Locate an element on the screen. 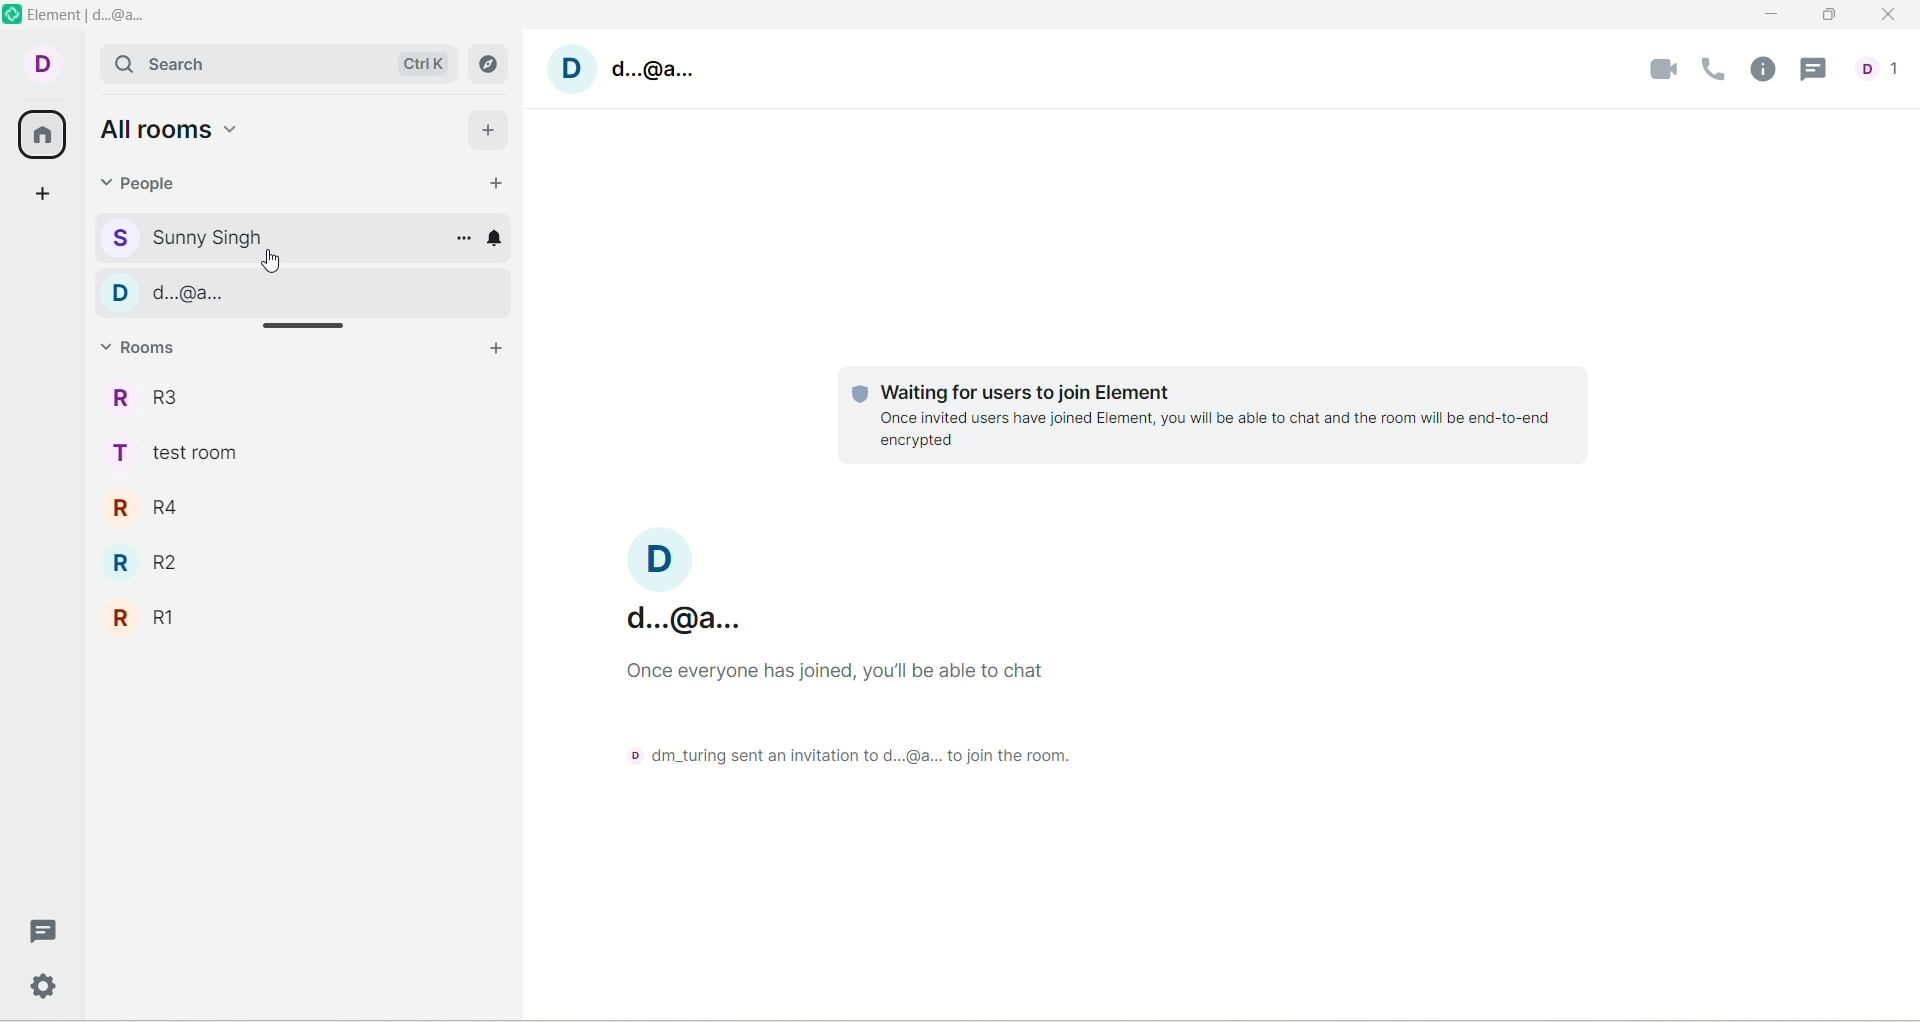 This screenshot has height=1022, width=1920. create a space is located at coordinates (43, 196).